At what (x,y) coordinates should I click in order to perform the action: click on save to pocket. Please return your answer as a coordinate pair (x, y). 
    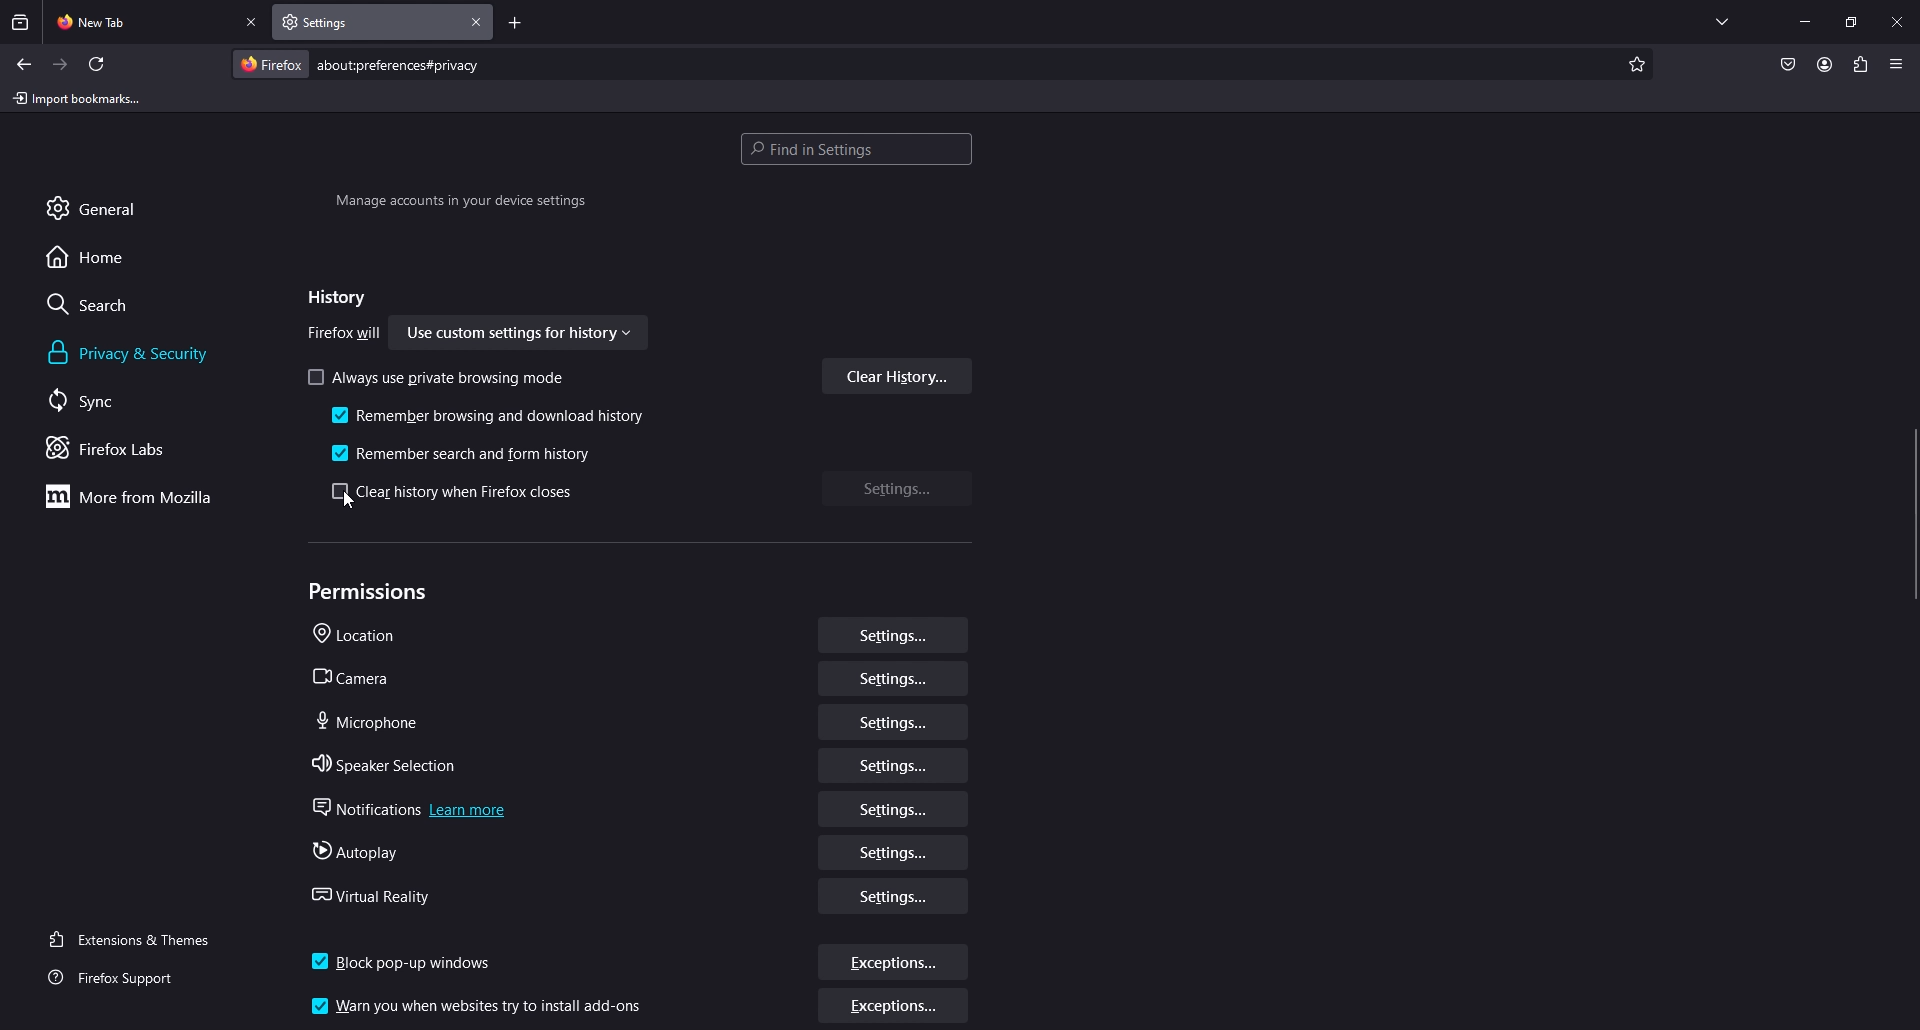
    Looking at the image, I should click on (1787, 66).